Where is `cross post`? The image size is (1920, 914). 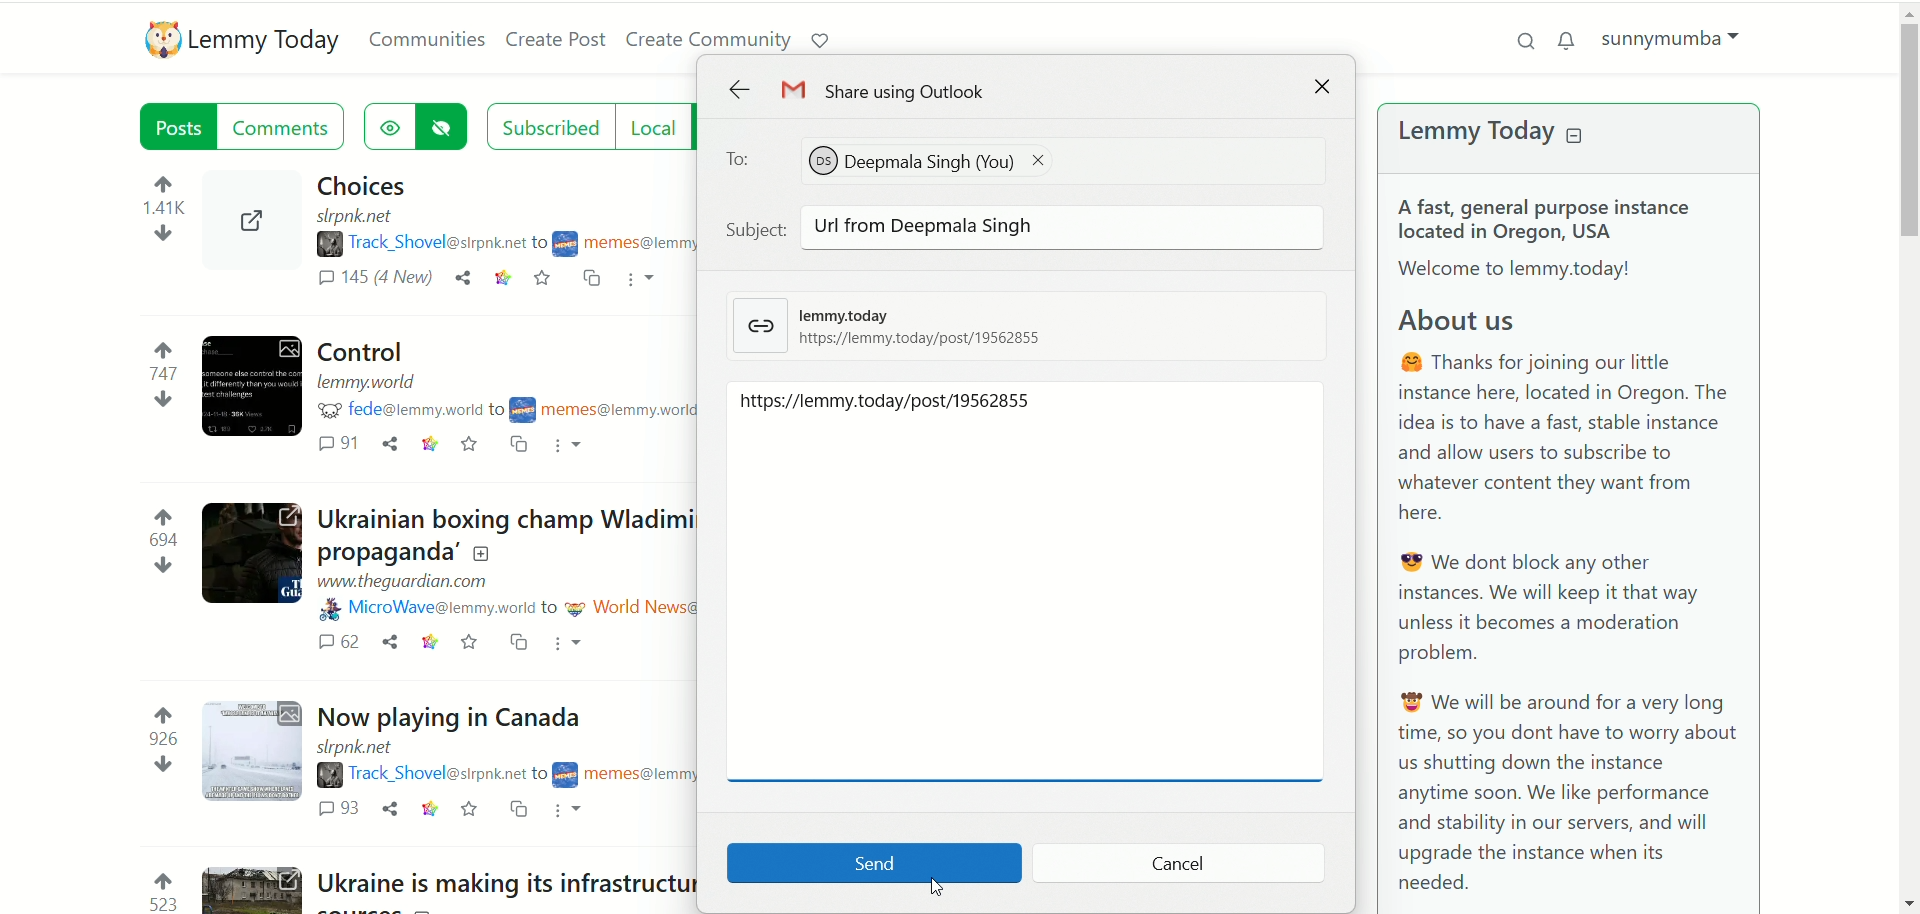
cross post is located at coordinates (589, 281).